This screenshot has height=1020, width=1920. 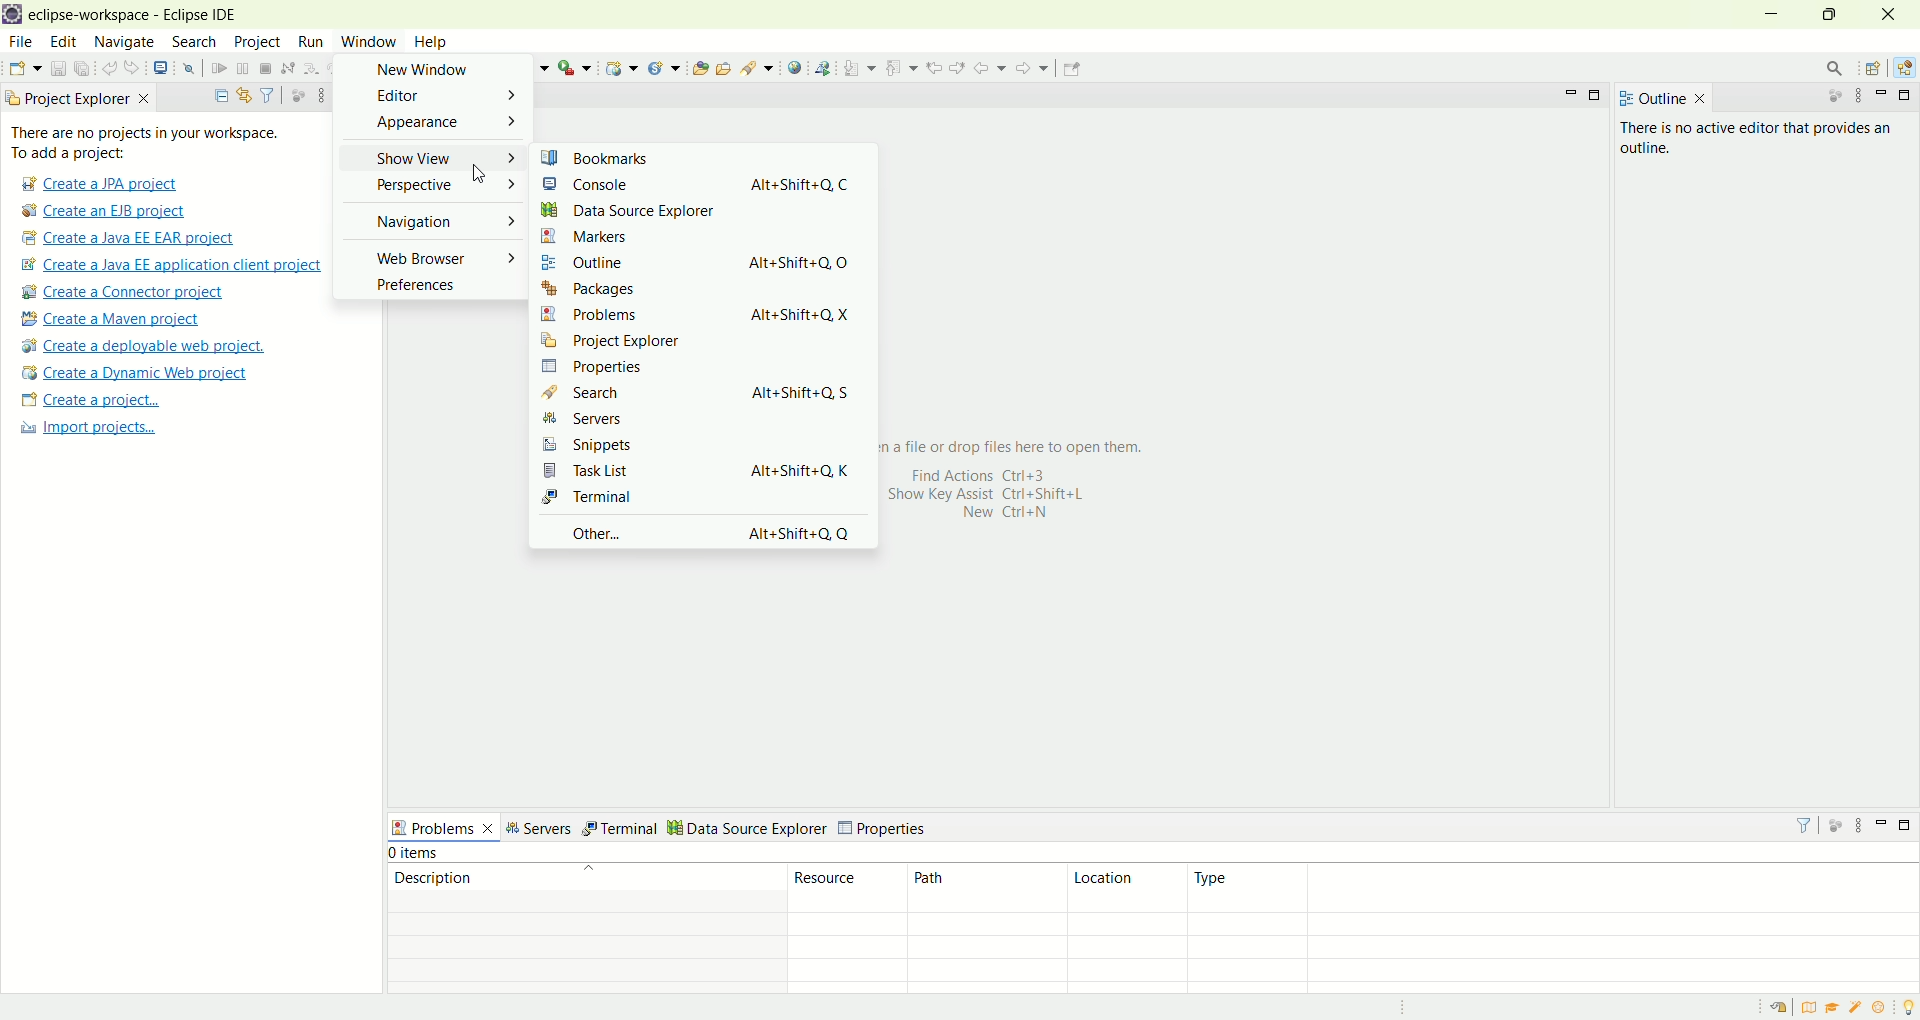 What do you see at coordinates (628, 209) in the screenshot?
I see `data source explorer` at bounding box center [628, 209].